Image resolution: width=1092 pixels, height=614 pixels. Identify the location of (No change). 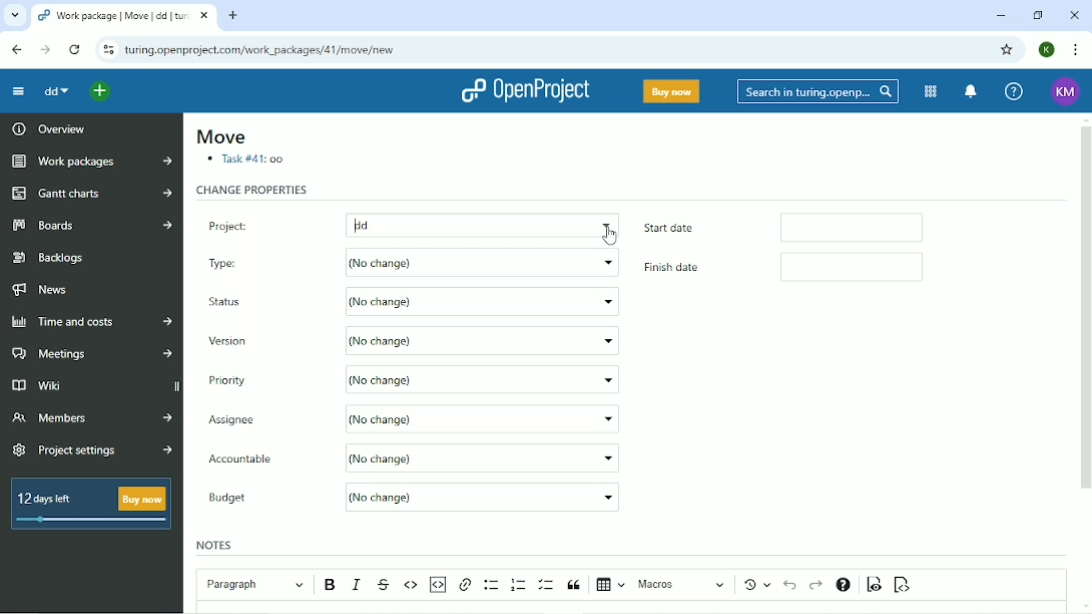
(480, 303).